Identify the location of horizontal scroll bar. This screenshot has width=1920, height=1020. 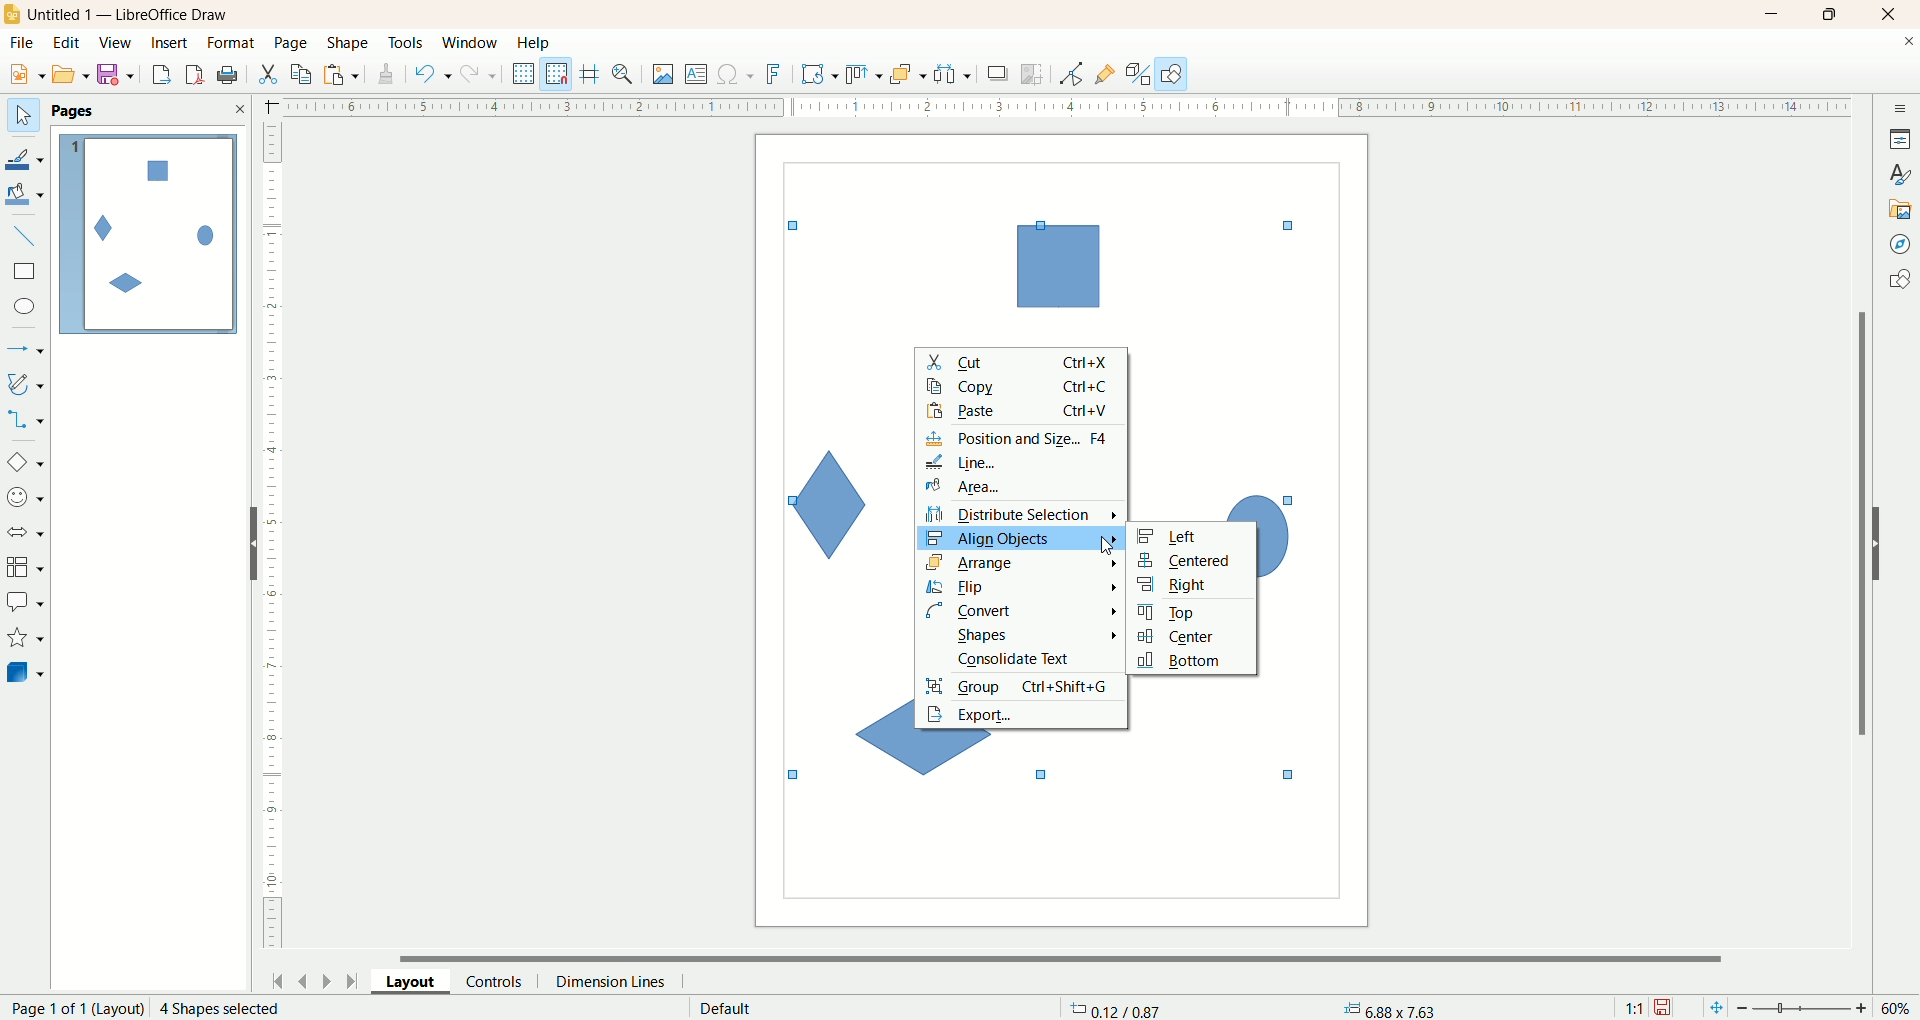
(1073, 956).